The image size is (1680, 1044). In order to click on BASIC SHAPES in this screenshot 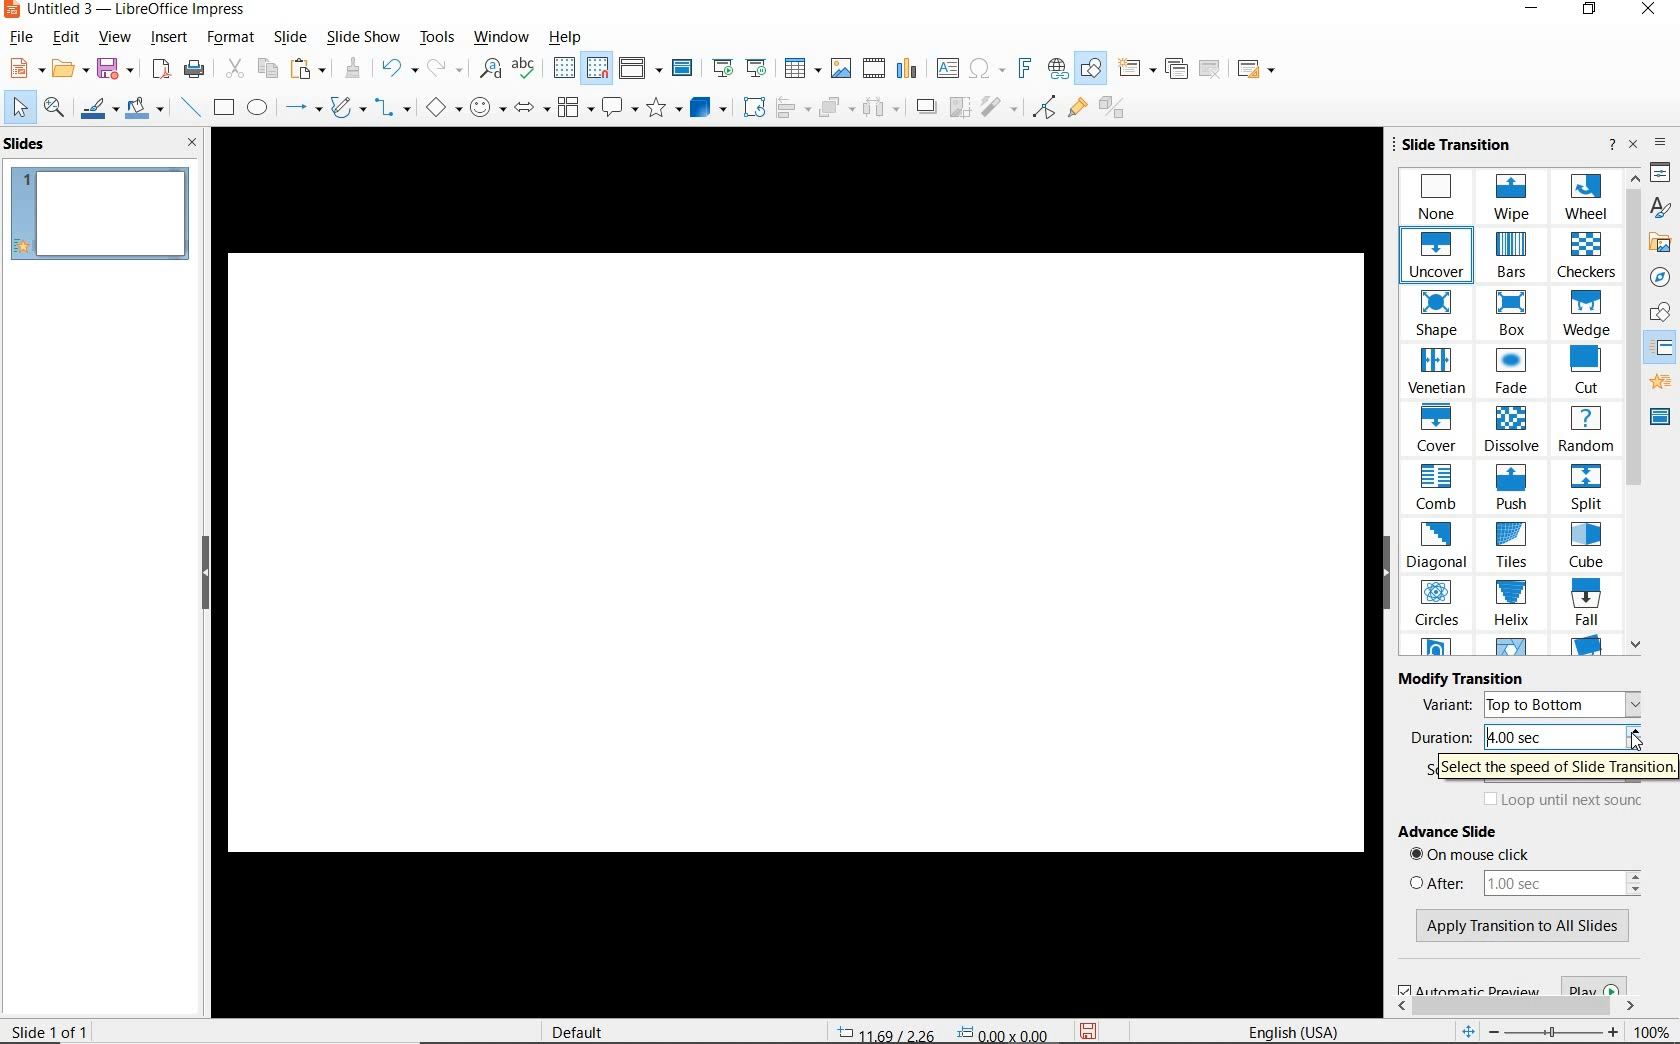, I will do `click(442, 107)`.